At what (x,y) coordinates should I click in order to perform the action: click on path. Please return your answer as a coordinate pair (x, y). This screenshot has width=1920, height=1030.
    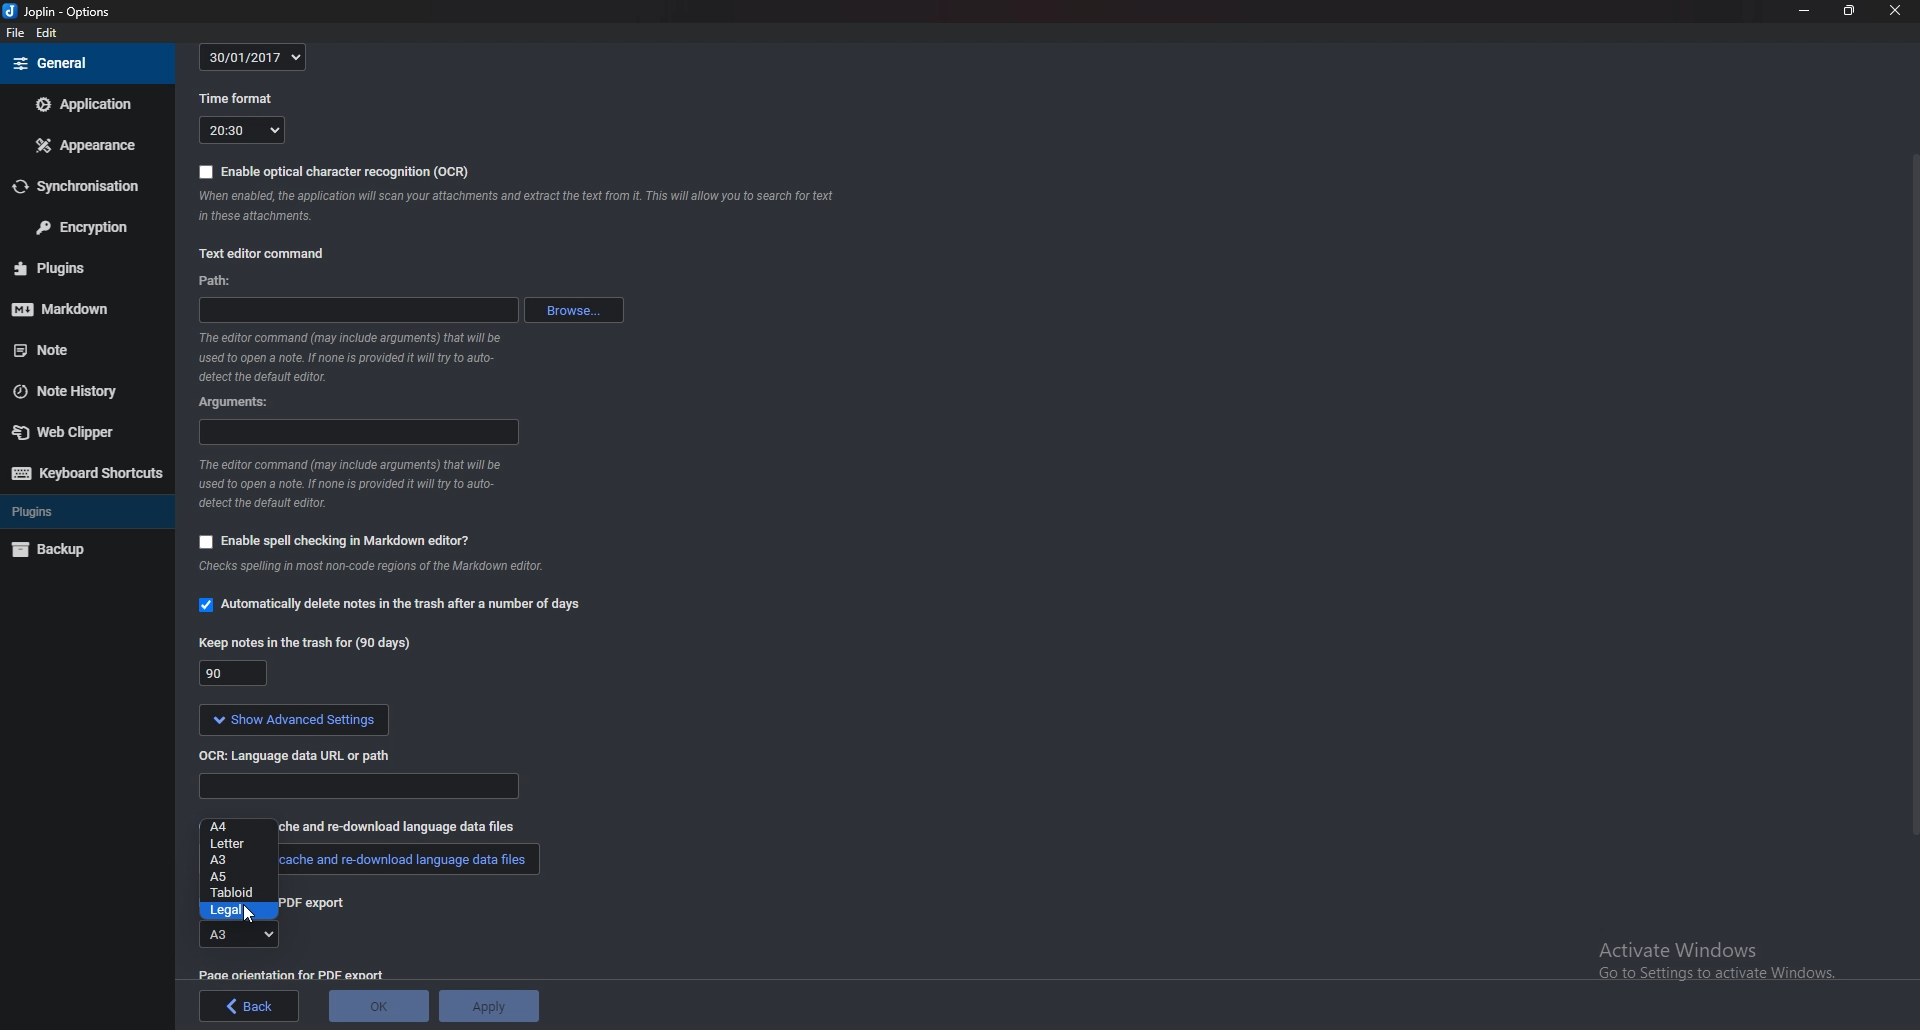
    Looking at the image, I should click on (217, 280).